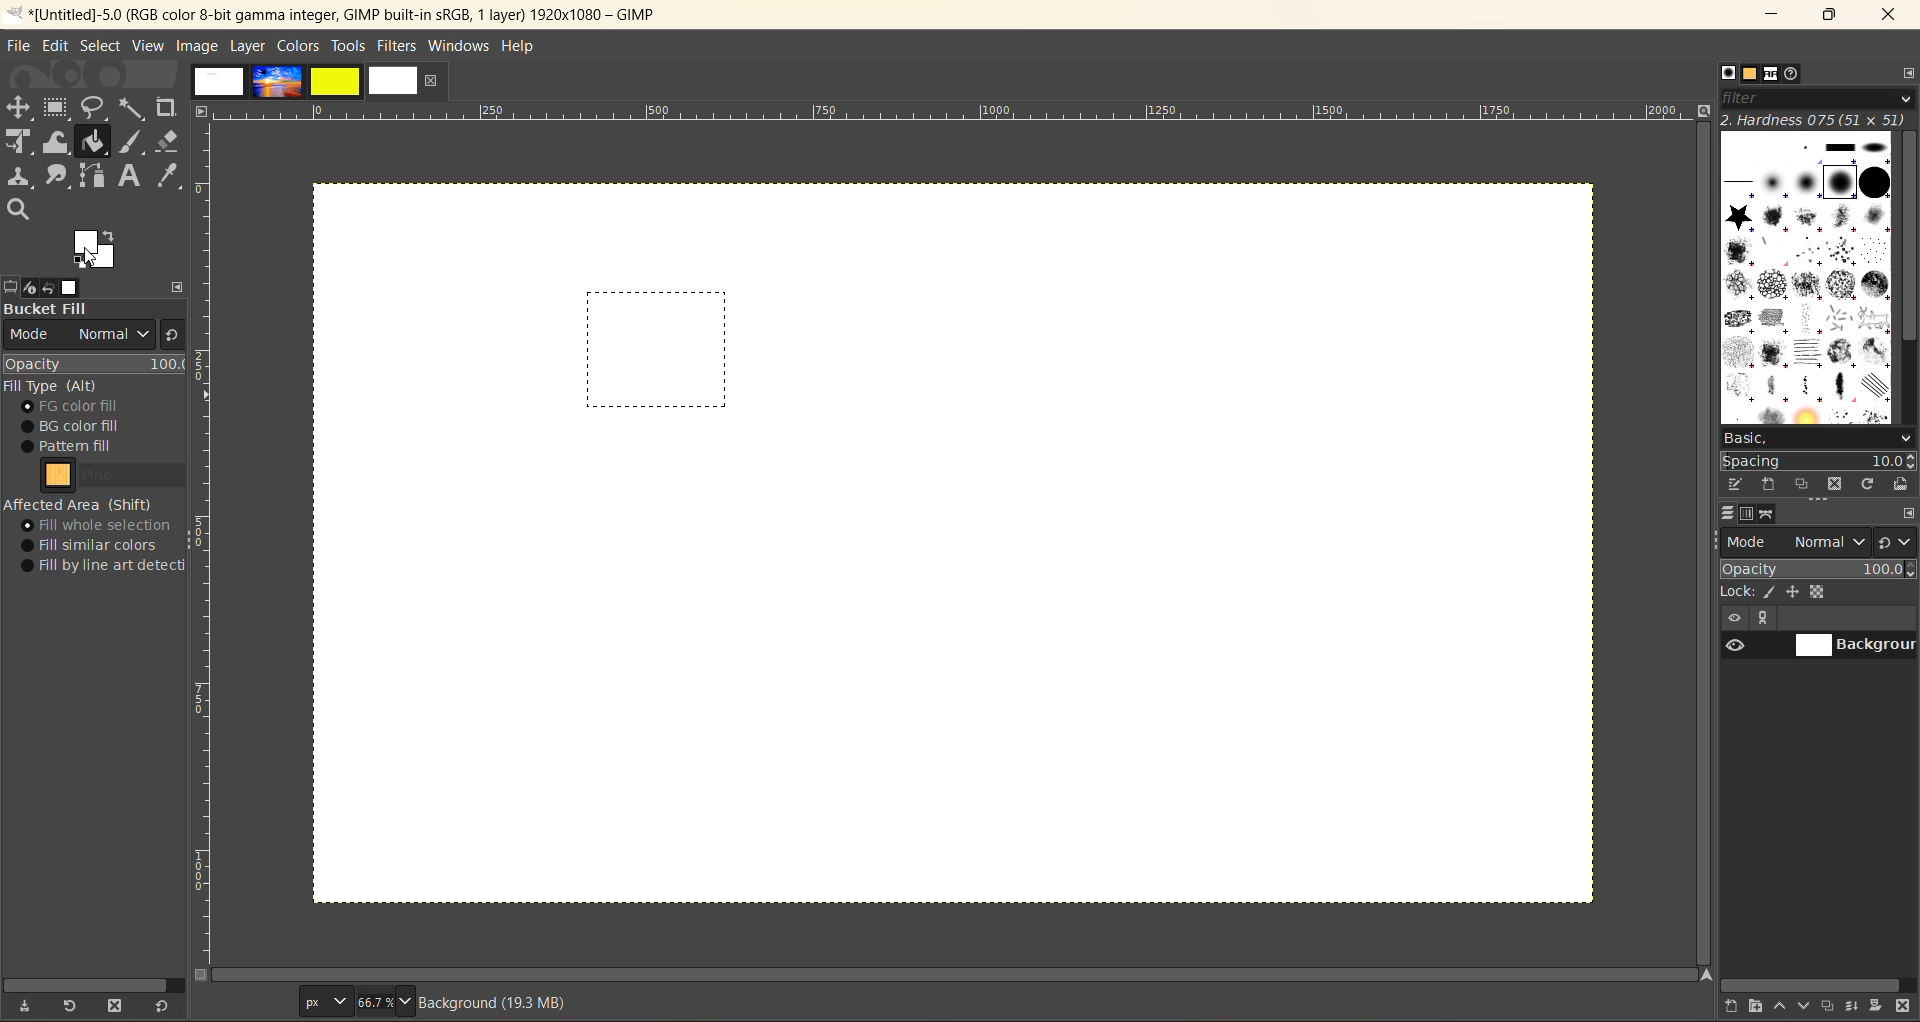 This screenshot has width=1920, height=1022. What do you see at coordinates (1813, 433) in the screenshot?
I see `basic` at bounding box center [1813, 433].